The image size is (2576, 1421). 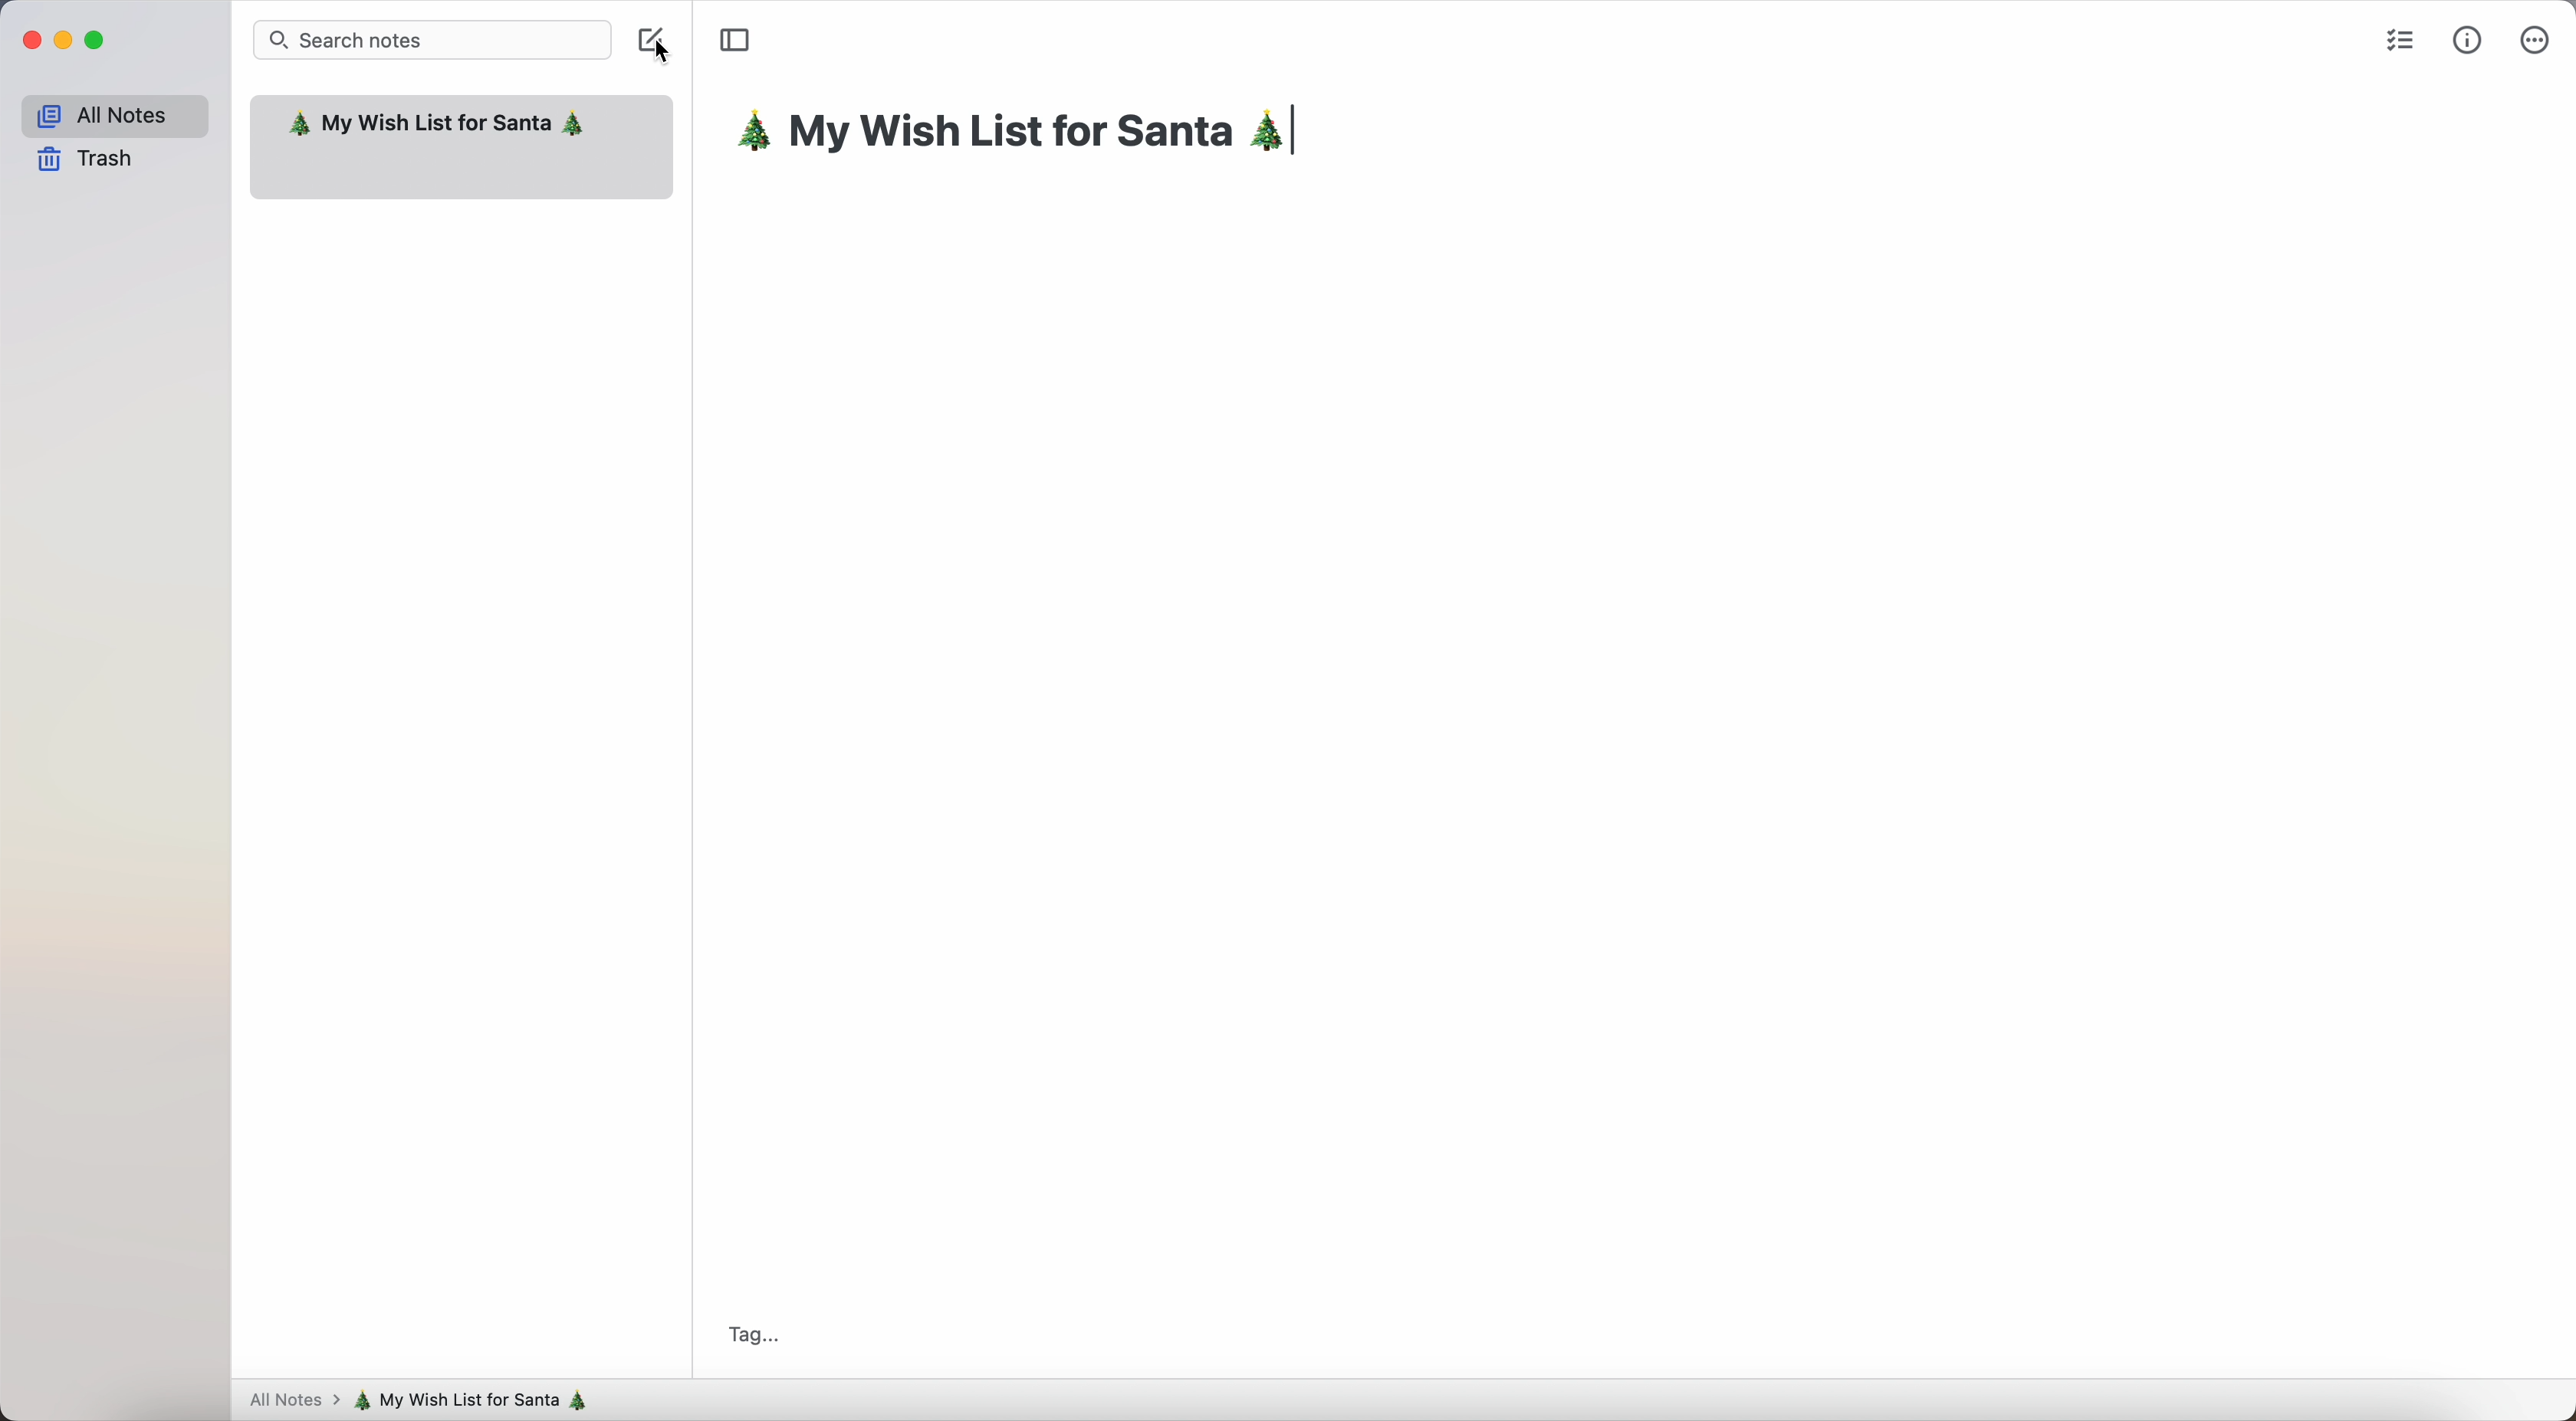 I want to click on search bar, so click(x=433, y=39).